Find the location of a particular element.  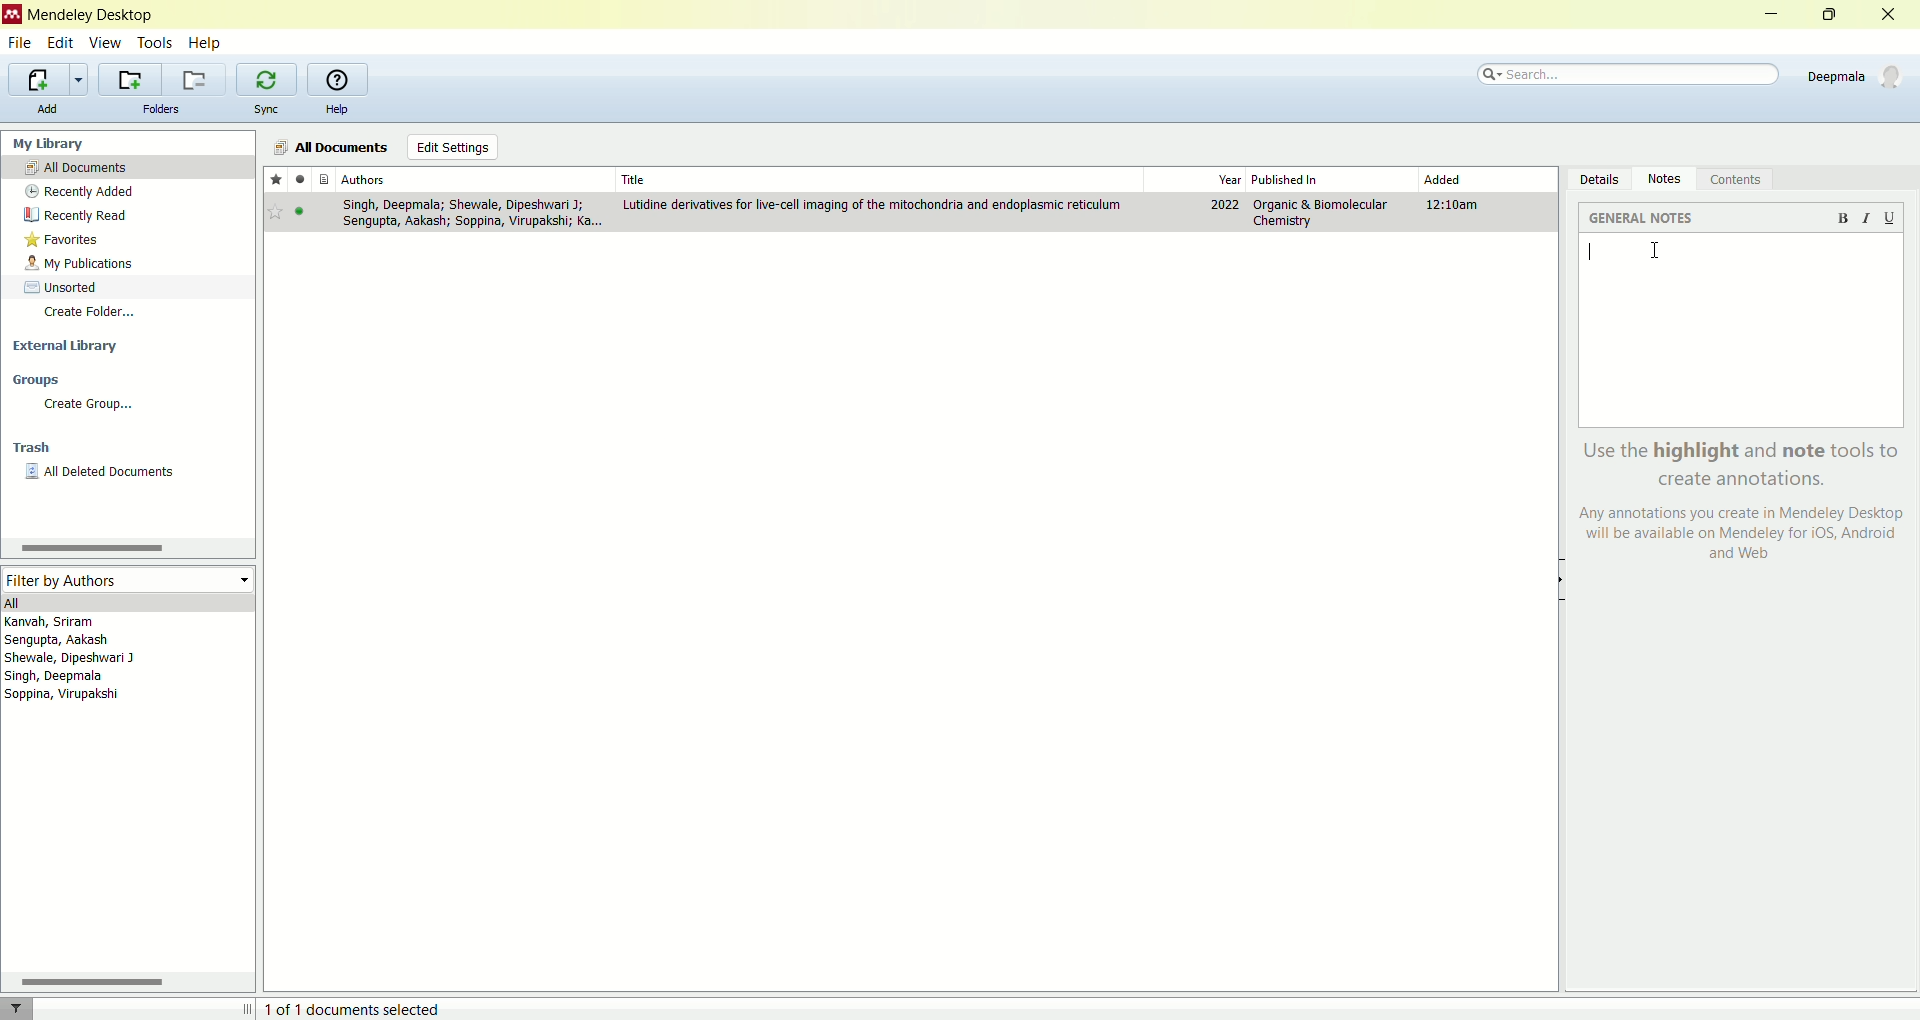

year is located at coordinates (1229, 181).